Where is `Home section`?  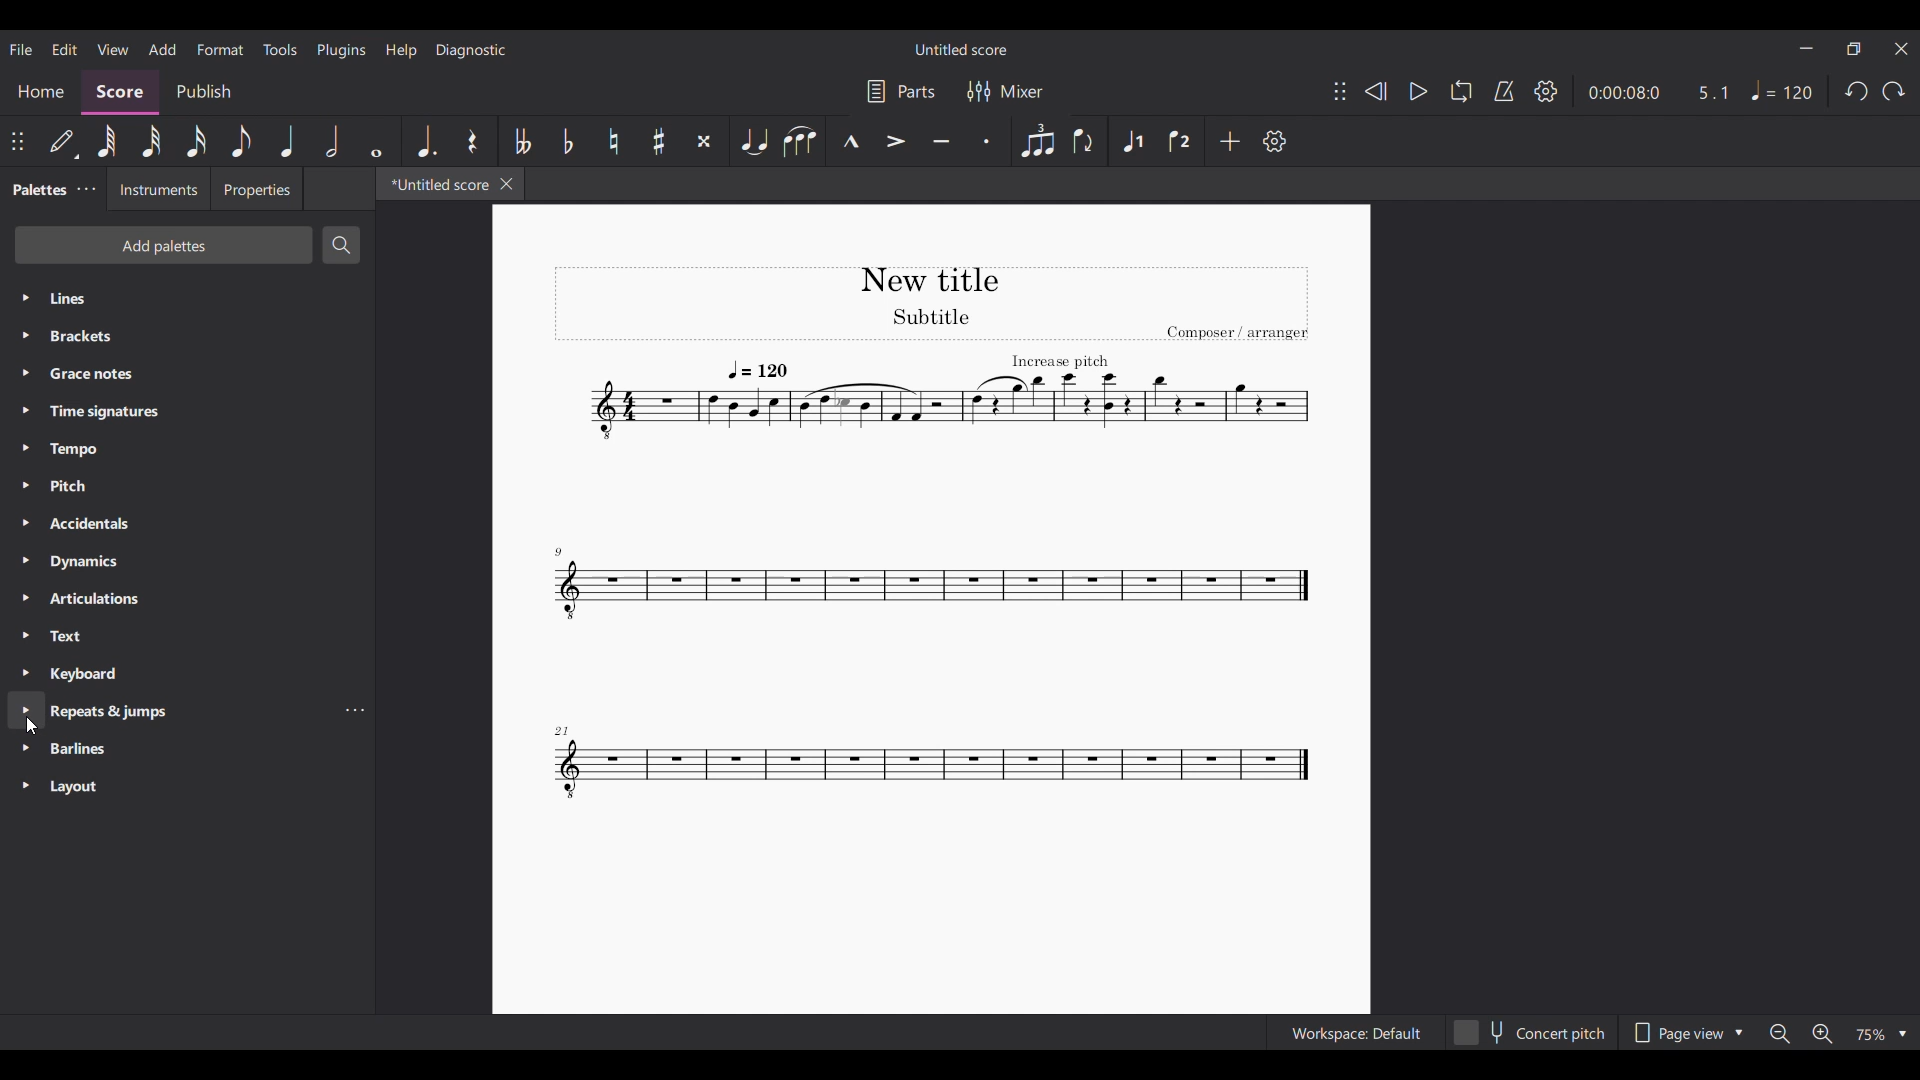 Home section is located at coordinates (40, 91).